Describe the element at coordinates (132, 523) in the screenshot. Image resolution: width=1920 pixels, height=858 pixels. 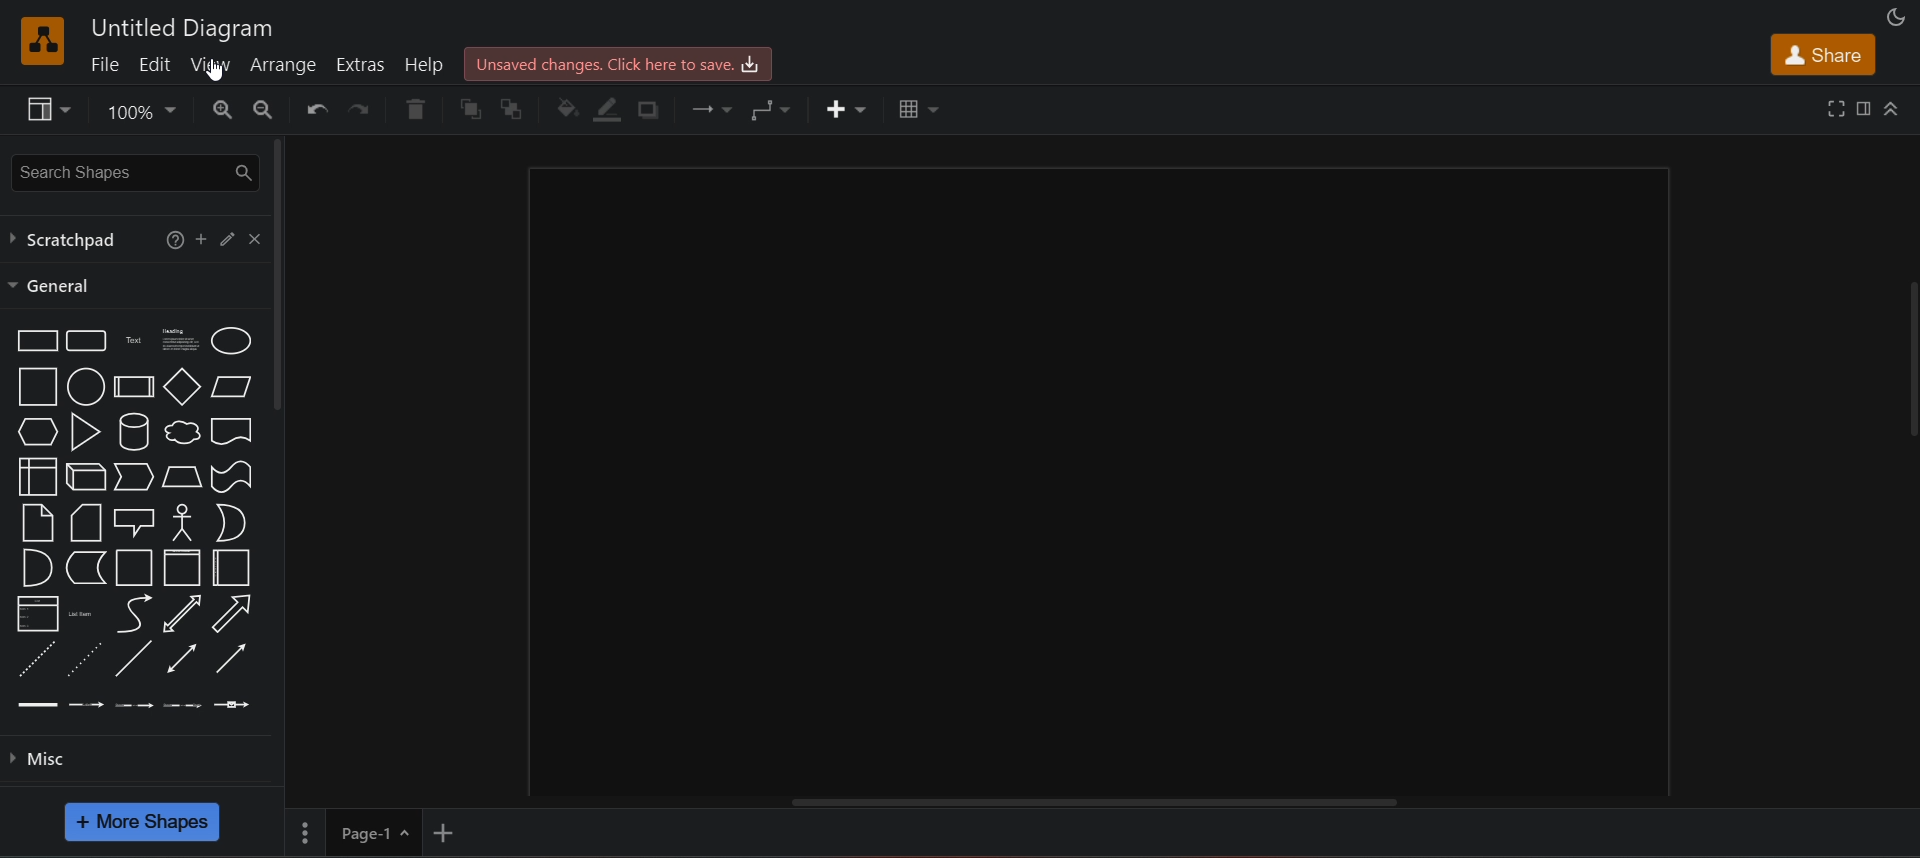
I see `callout` at that location.